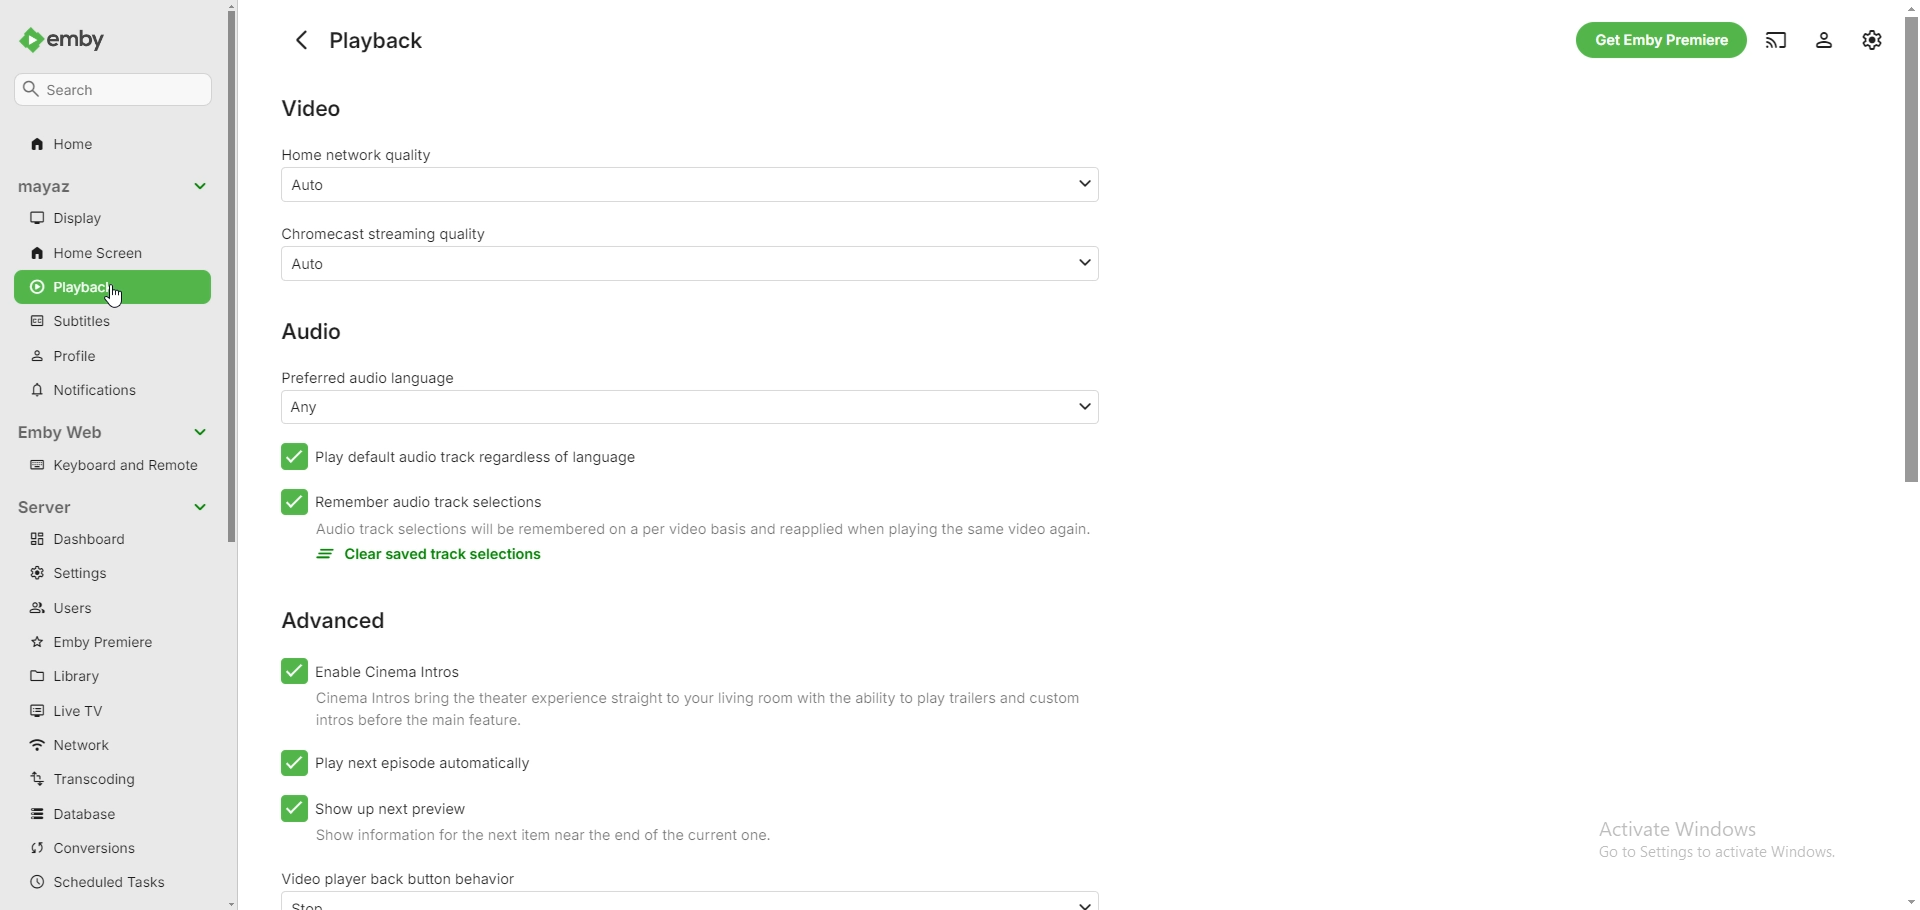  Describe the element at coordinates (1726, 840) in the screenshot. I see `Activate Windows
Go to Settings to activate Windows.` at that location.